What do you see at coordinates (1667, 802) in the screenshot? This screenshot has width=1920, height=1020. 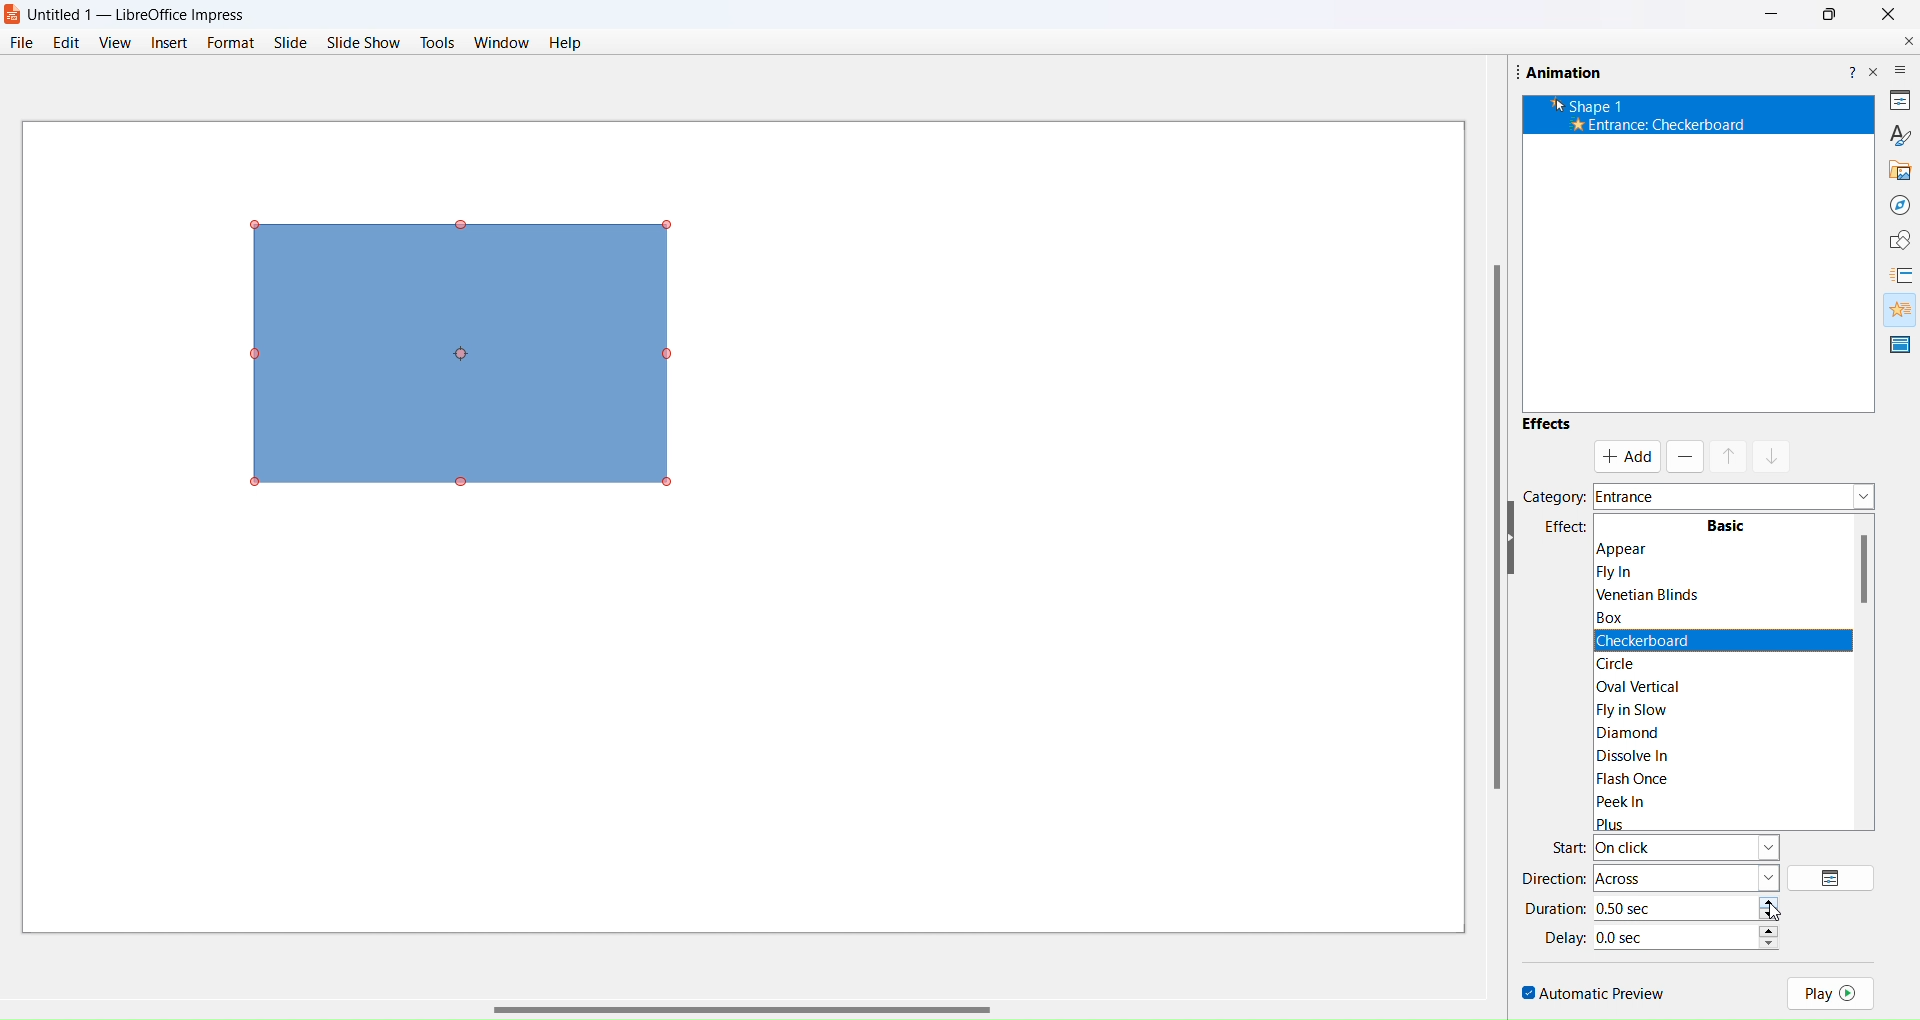 I see `Peek In` at bounding box center [1667, 802].